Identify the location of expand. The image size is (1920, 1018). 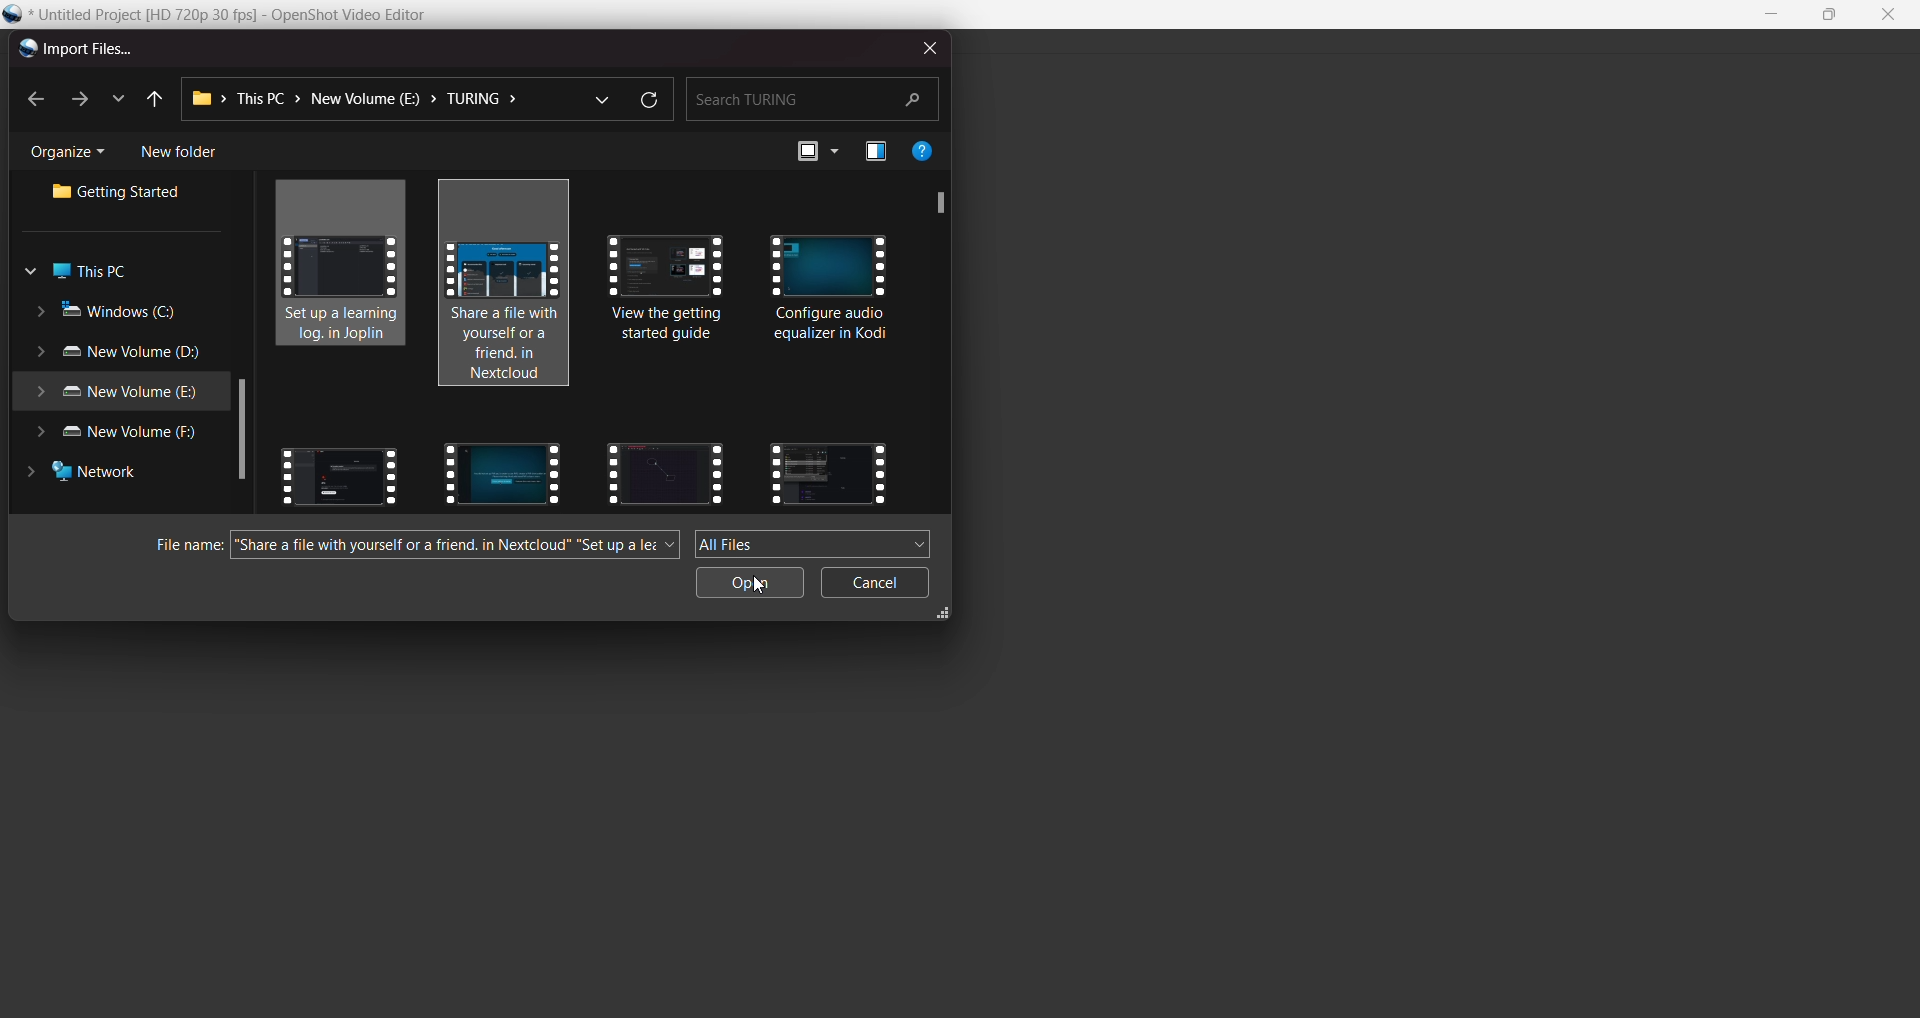
(945, 616).